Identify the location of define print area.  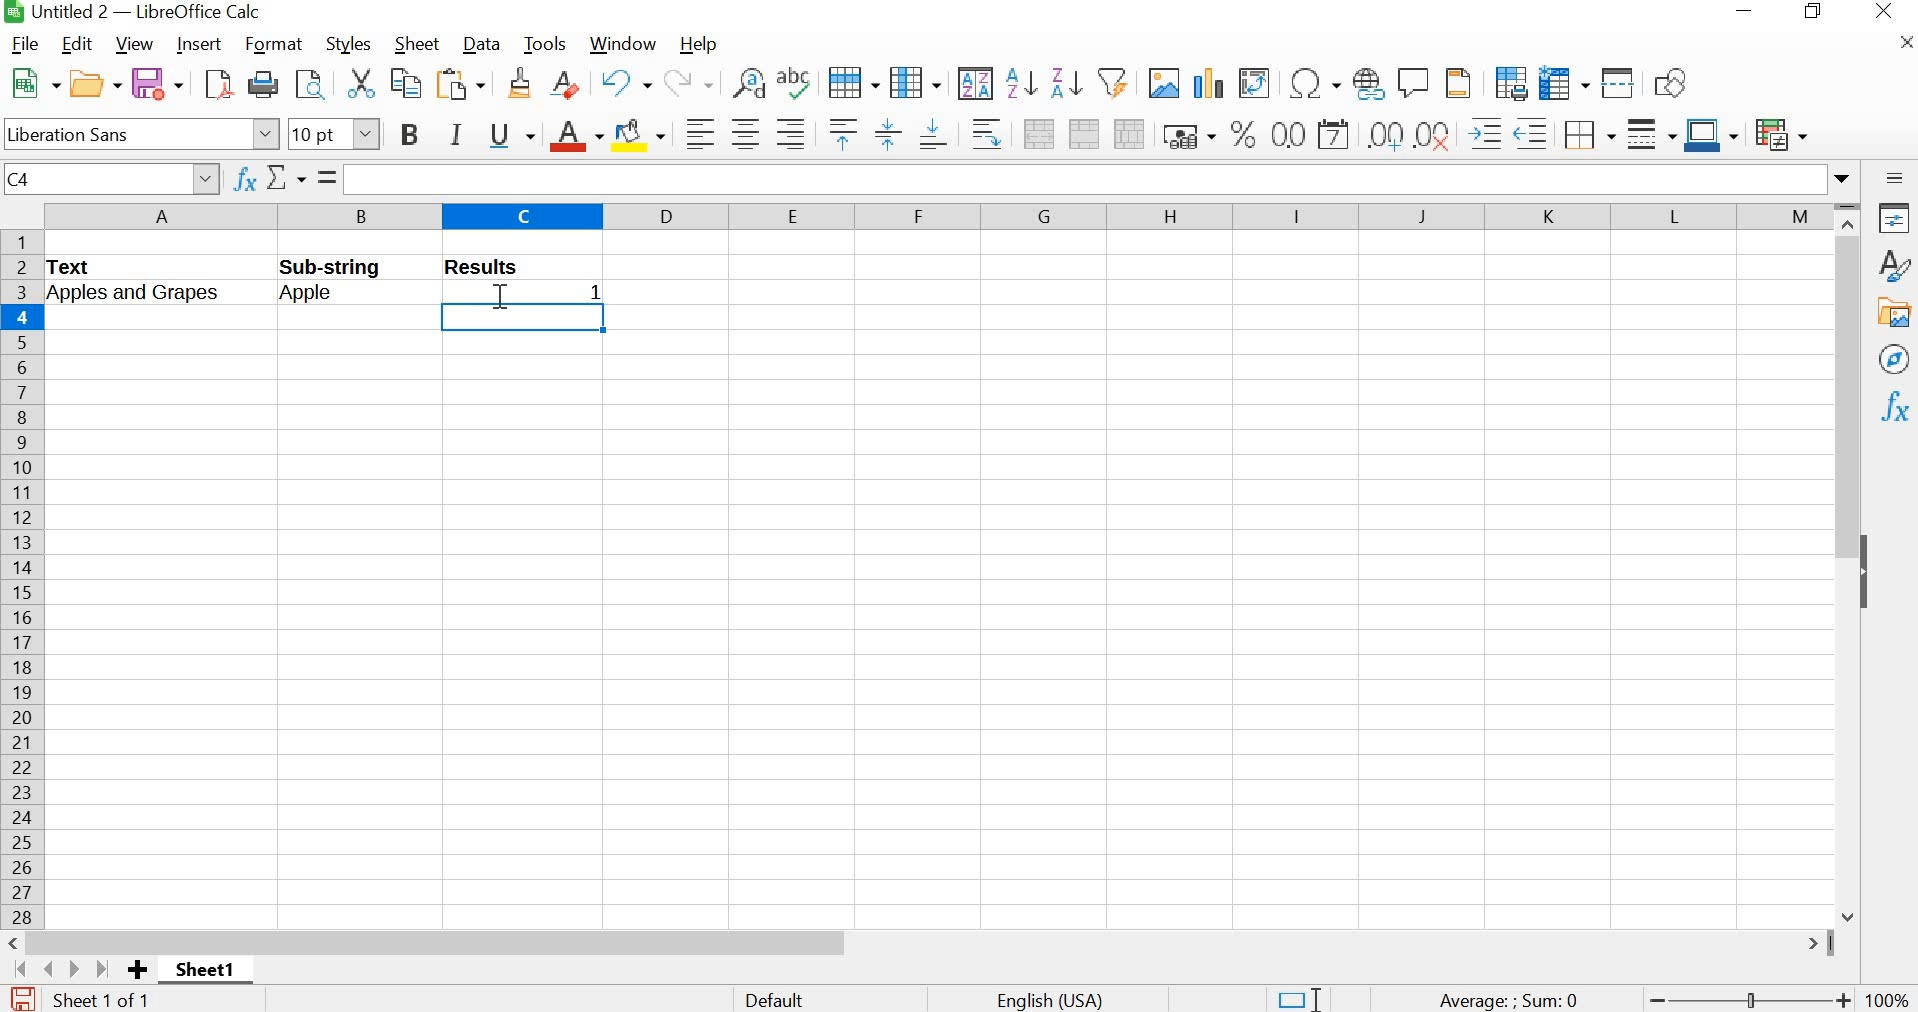
(1509, 81).